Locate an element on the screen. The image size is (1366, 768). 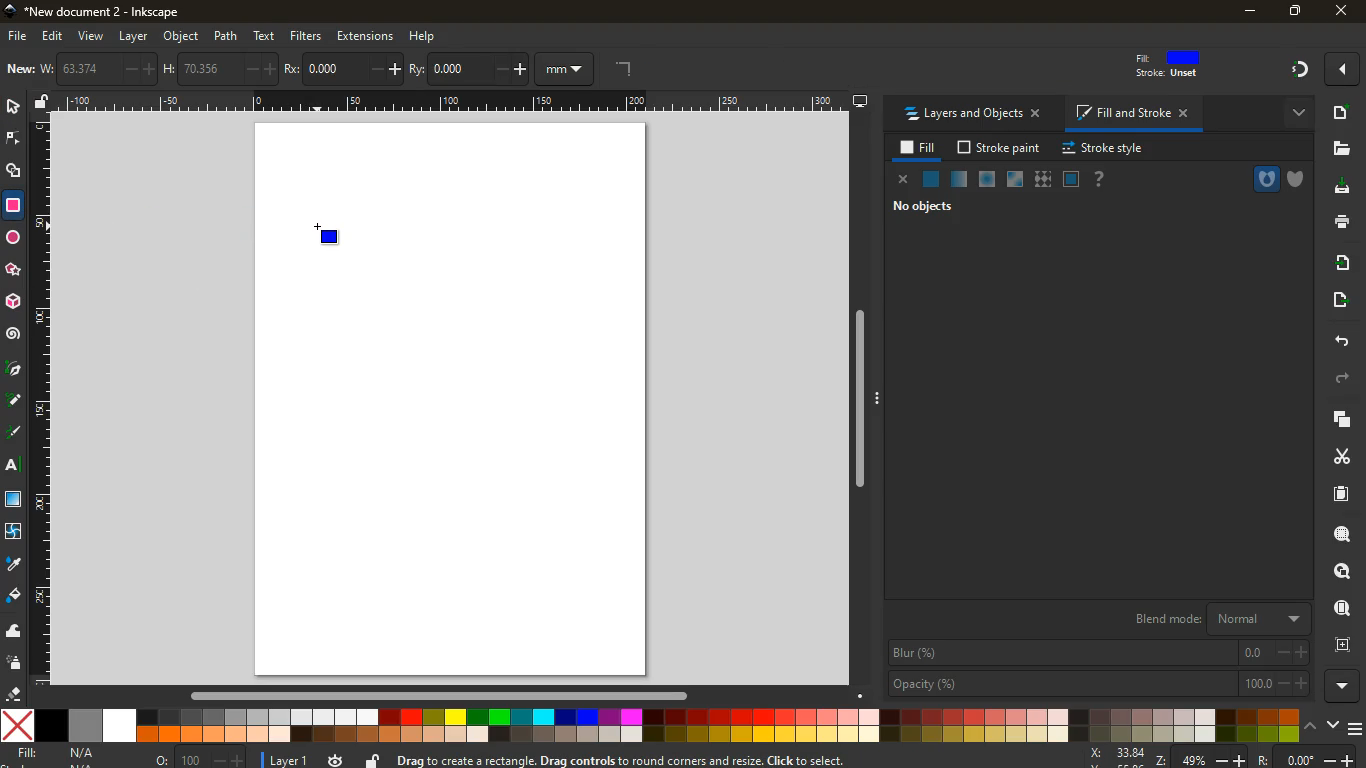
edit is located at coordinates (55, 37).